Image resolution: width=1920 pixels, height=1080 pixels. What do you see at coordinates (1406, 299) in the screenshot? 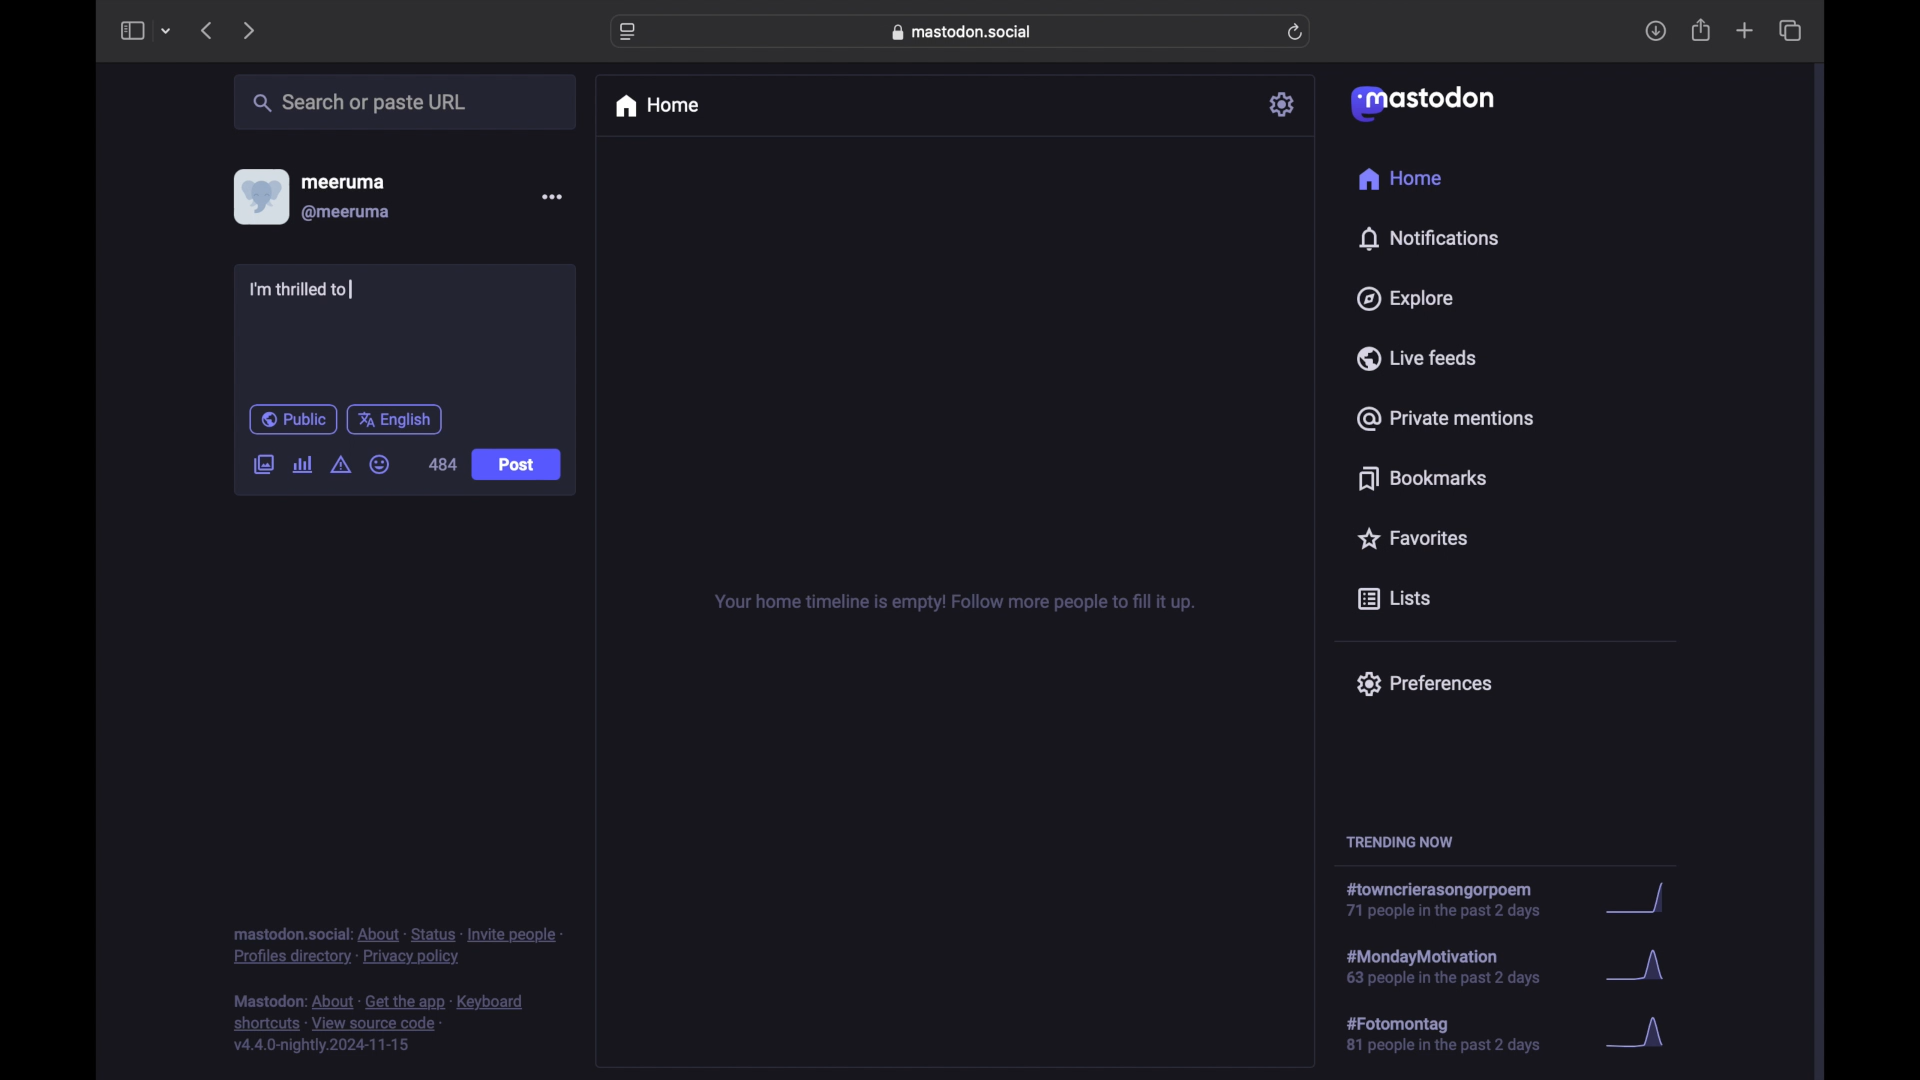
I see `explore` at bounding box center [1406, 299].